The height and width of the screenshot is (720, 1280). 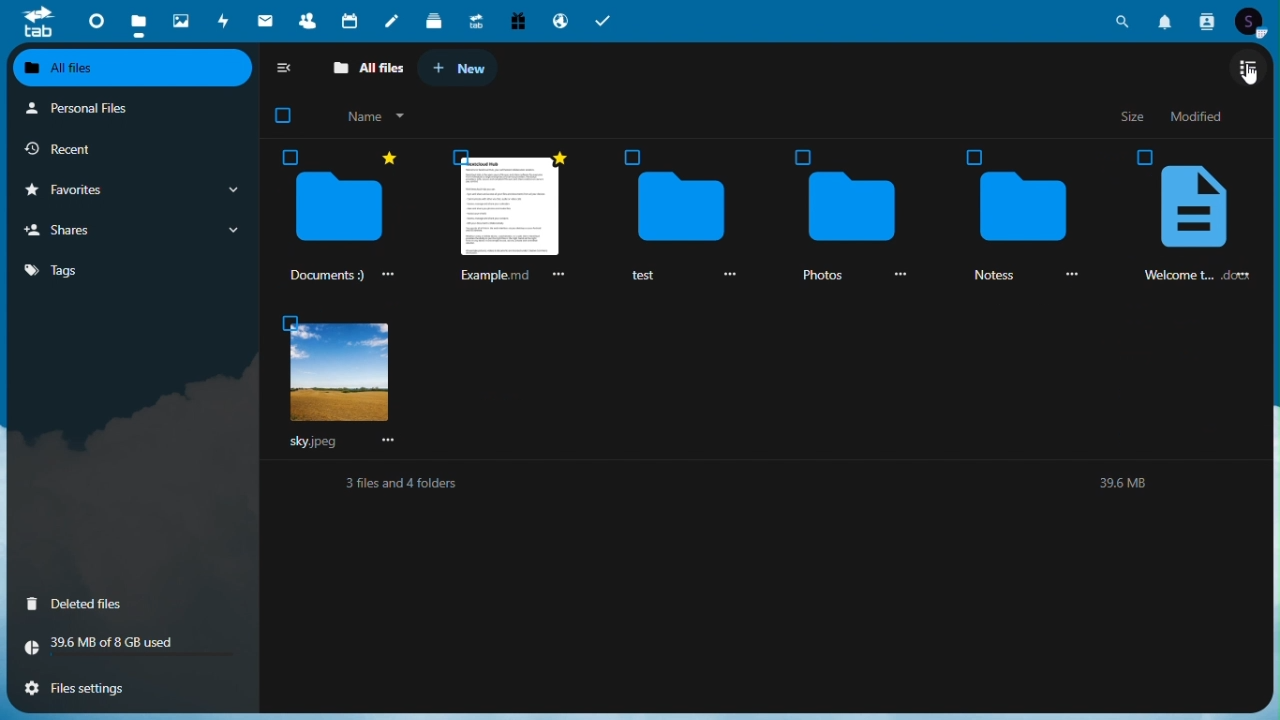 What do you see at coordinates (386, 157) in the screenshot?
I see `favorite` at bounding box center [386, 157].